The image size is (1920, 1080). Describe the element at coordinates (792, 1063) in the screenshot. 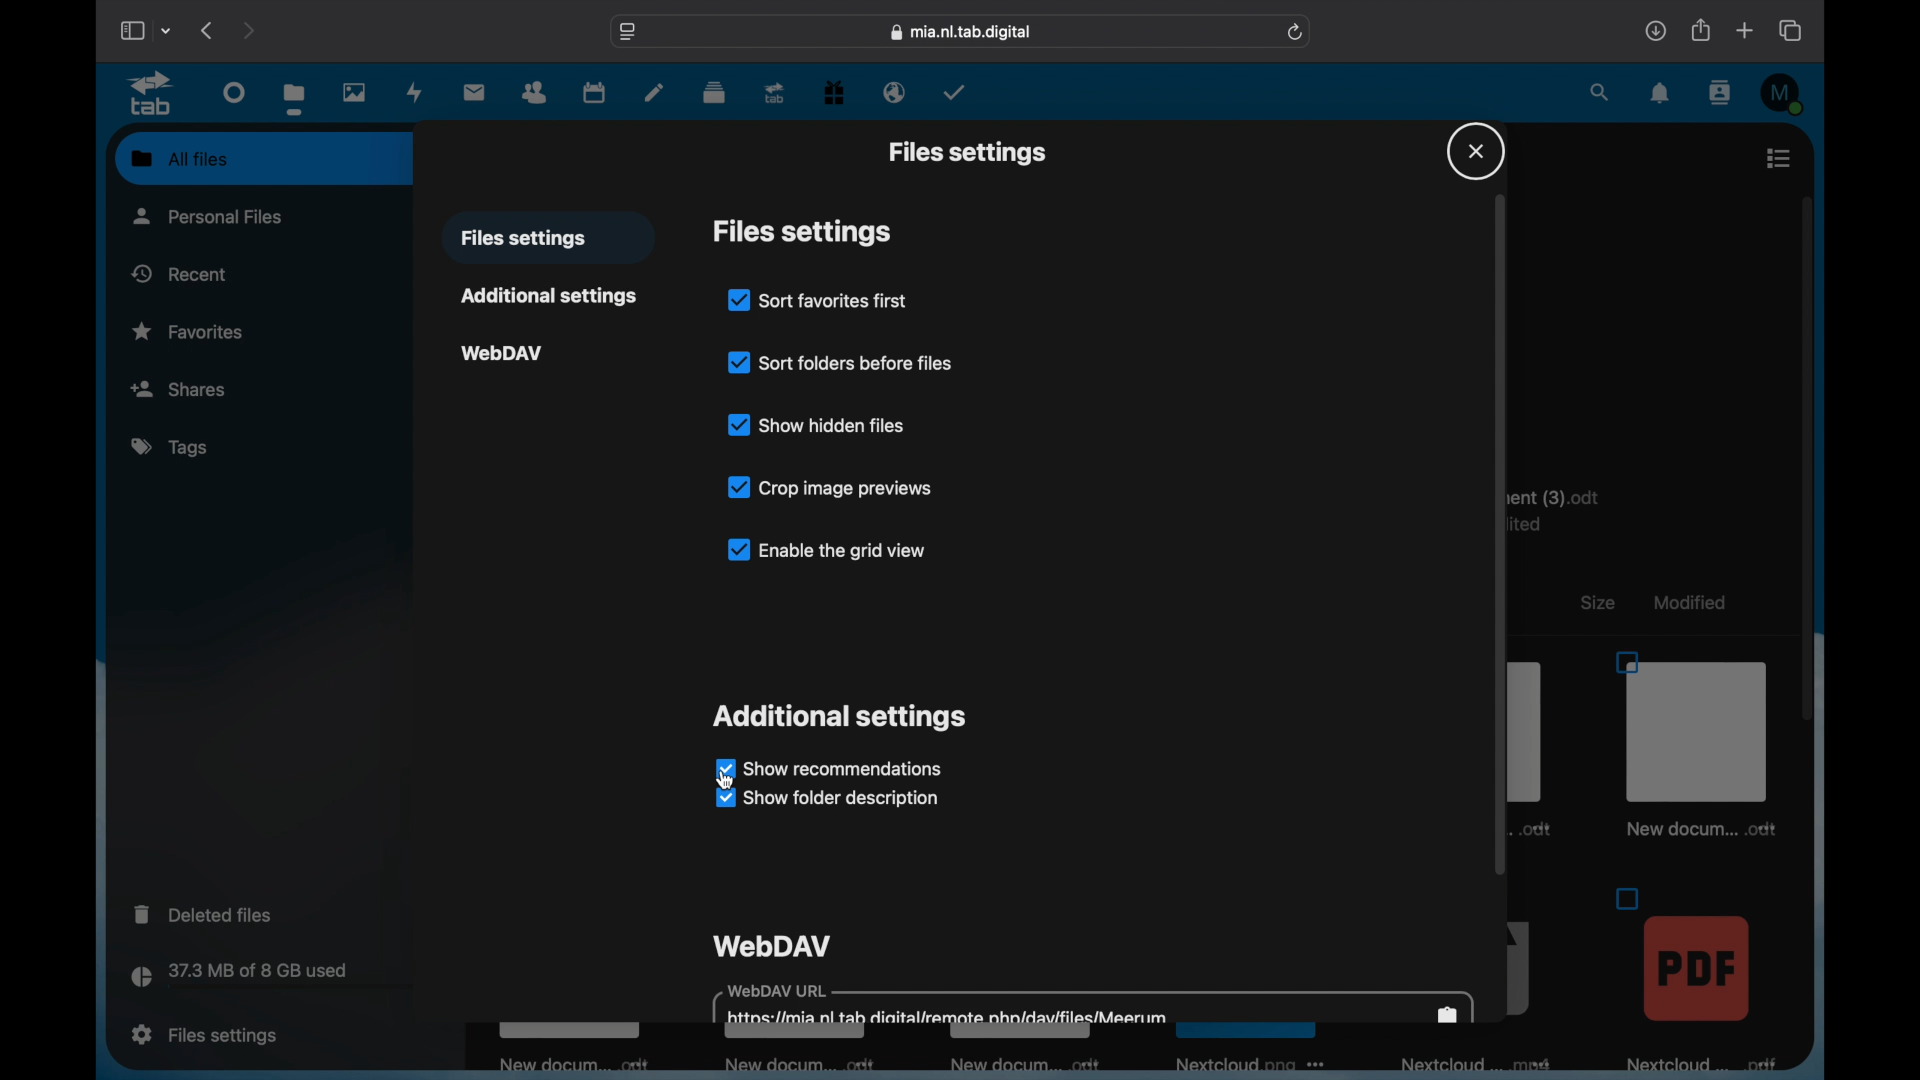

I see `new document` at that location.